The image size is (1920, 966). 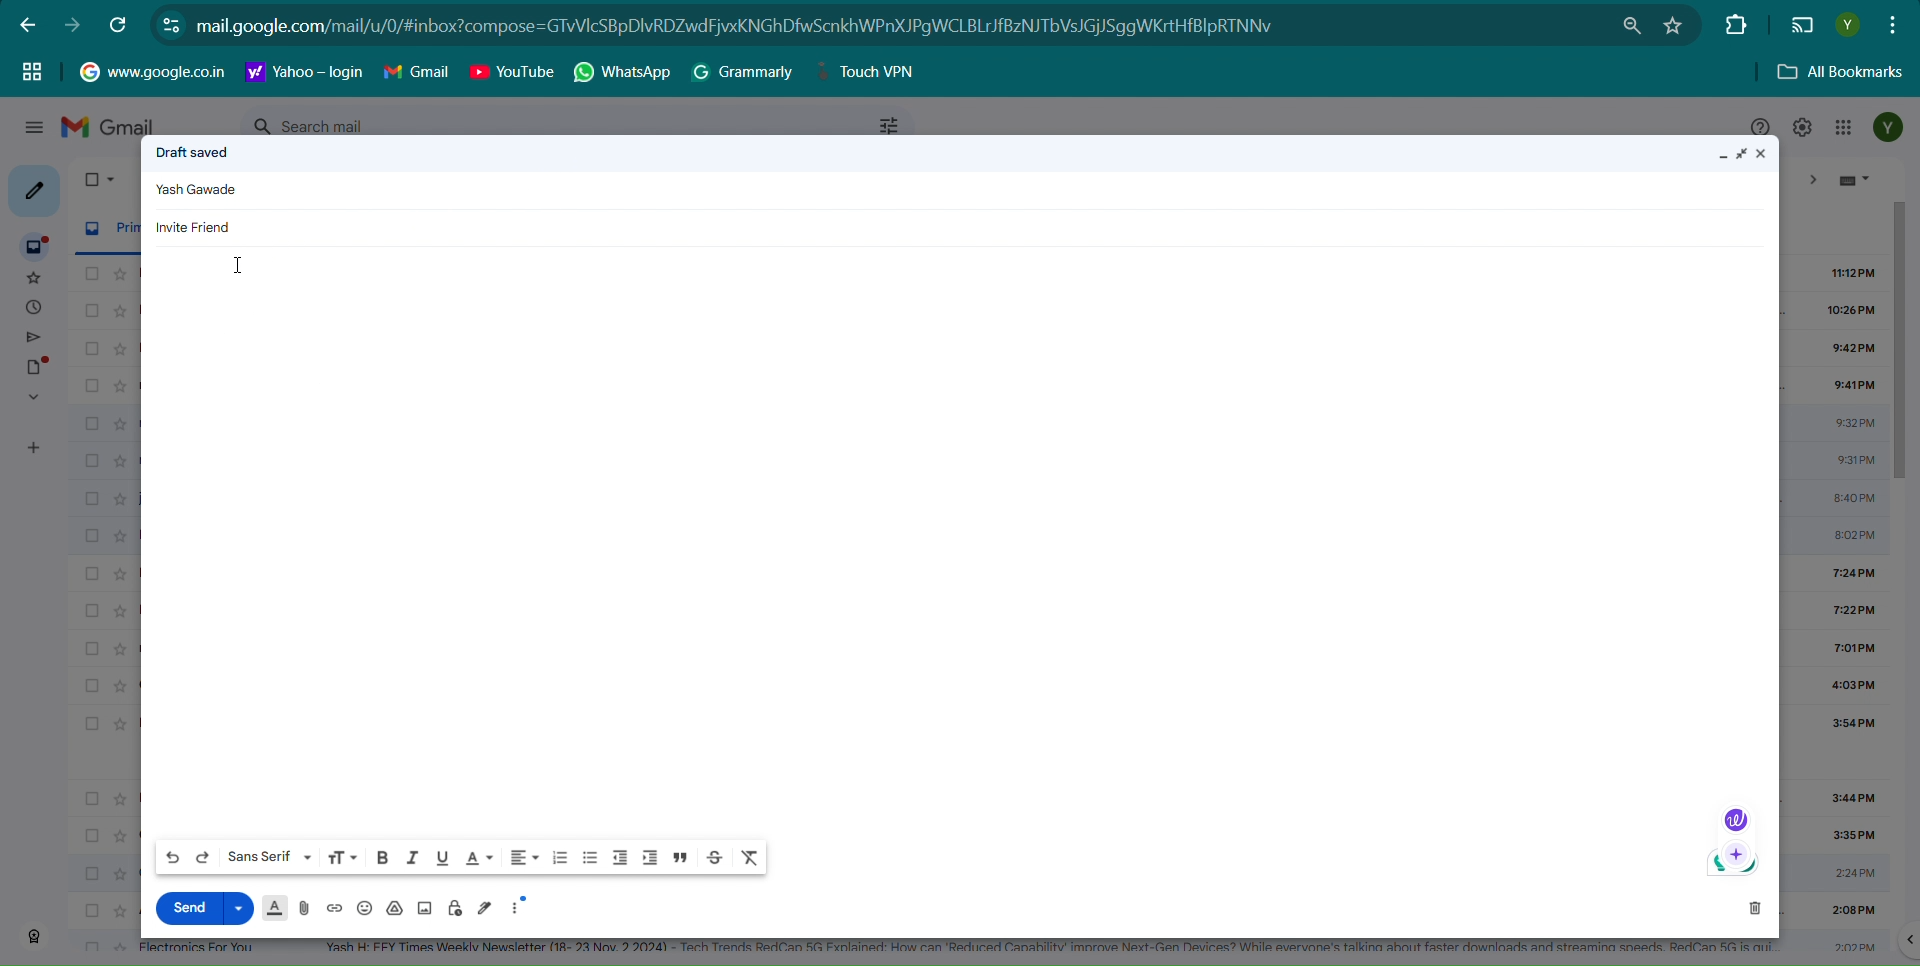 I want to click on More send option, so click(x=240, y=907).